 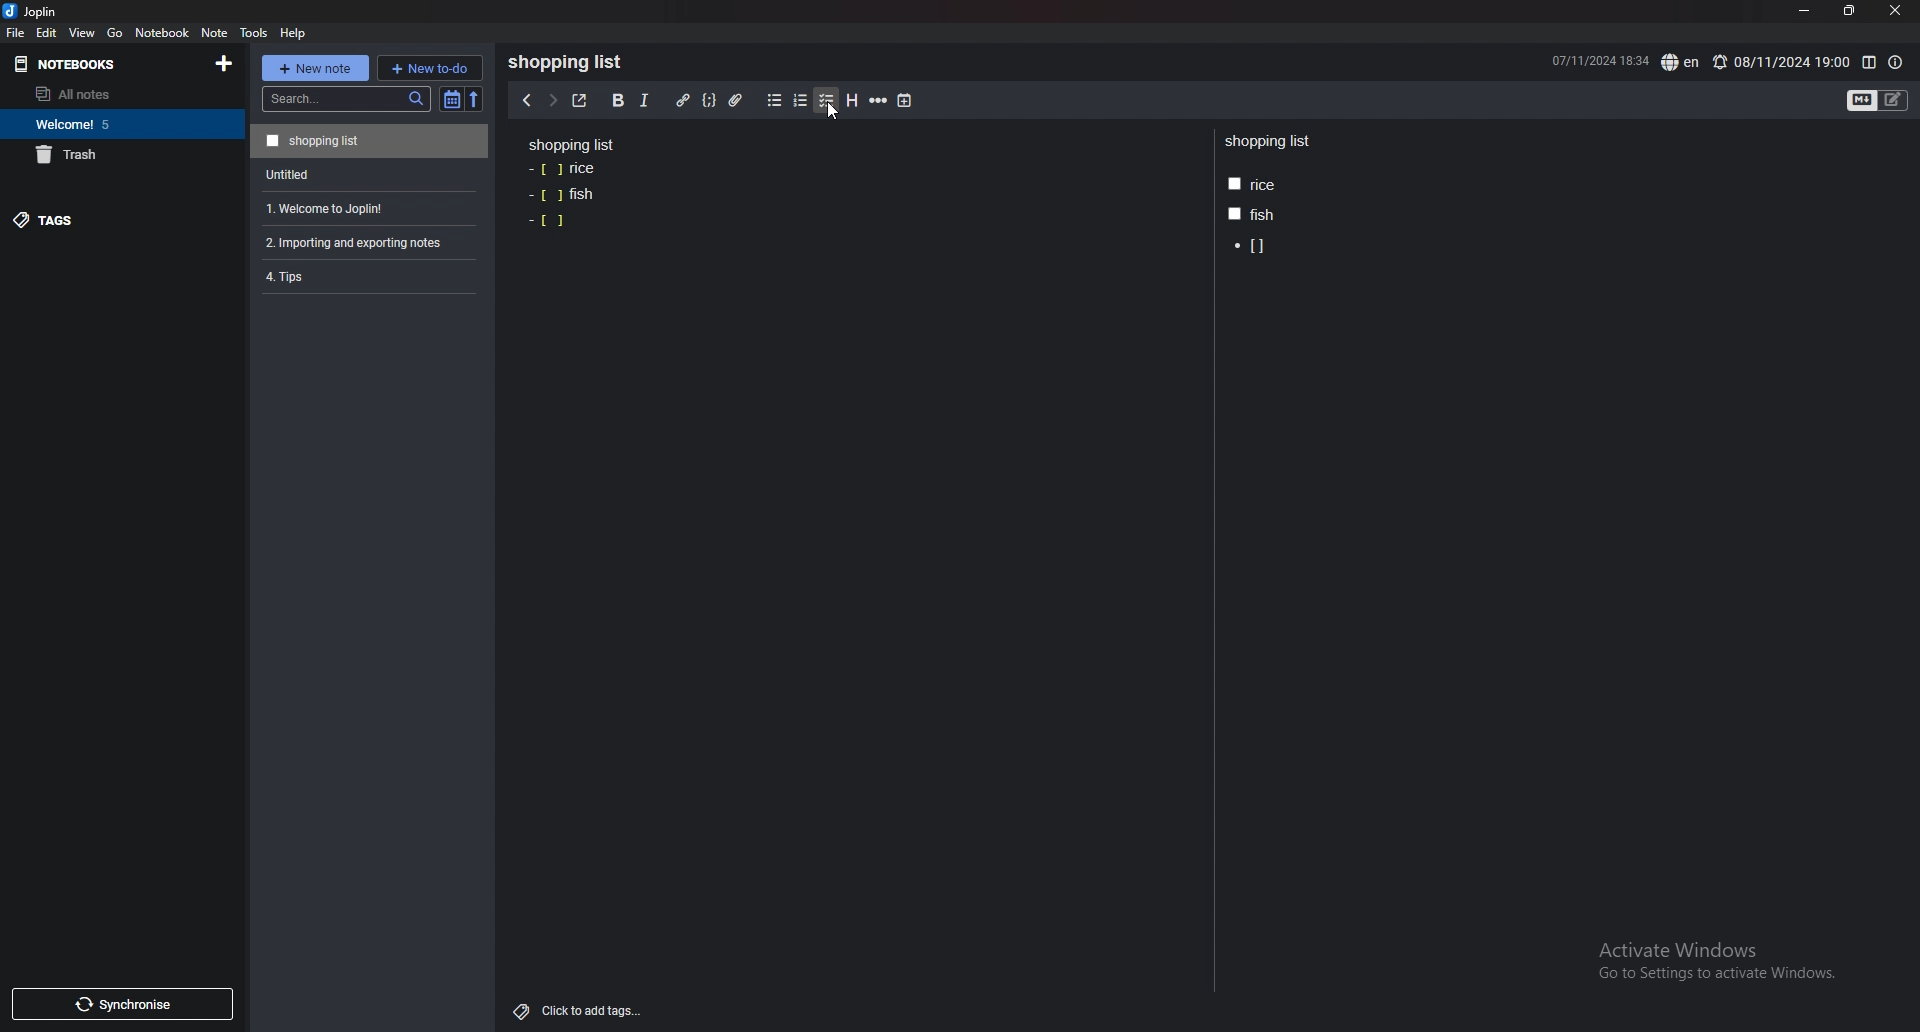 I want to click on toggle sort order, so click(x=452, y=99).